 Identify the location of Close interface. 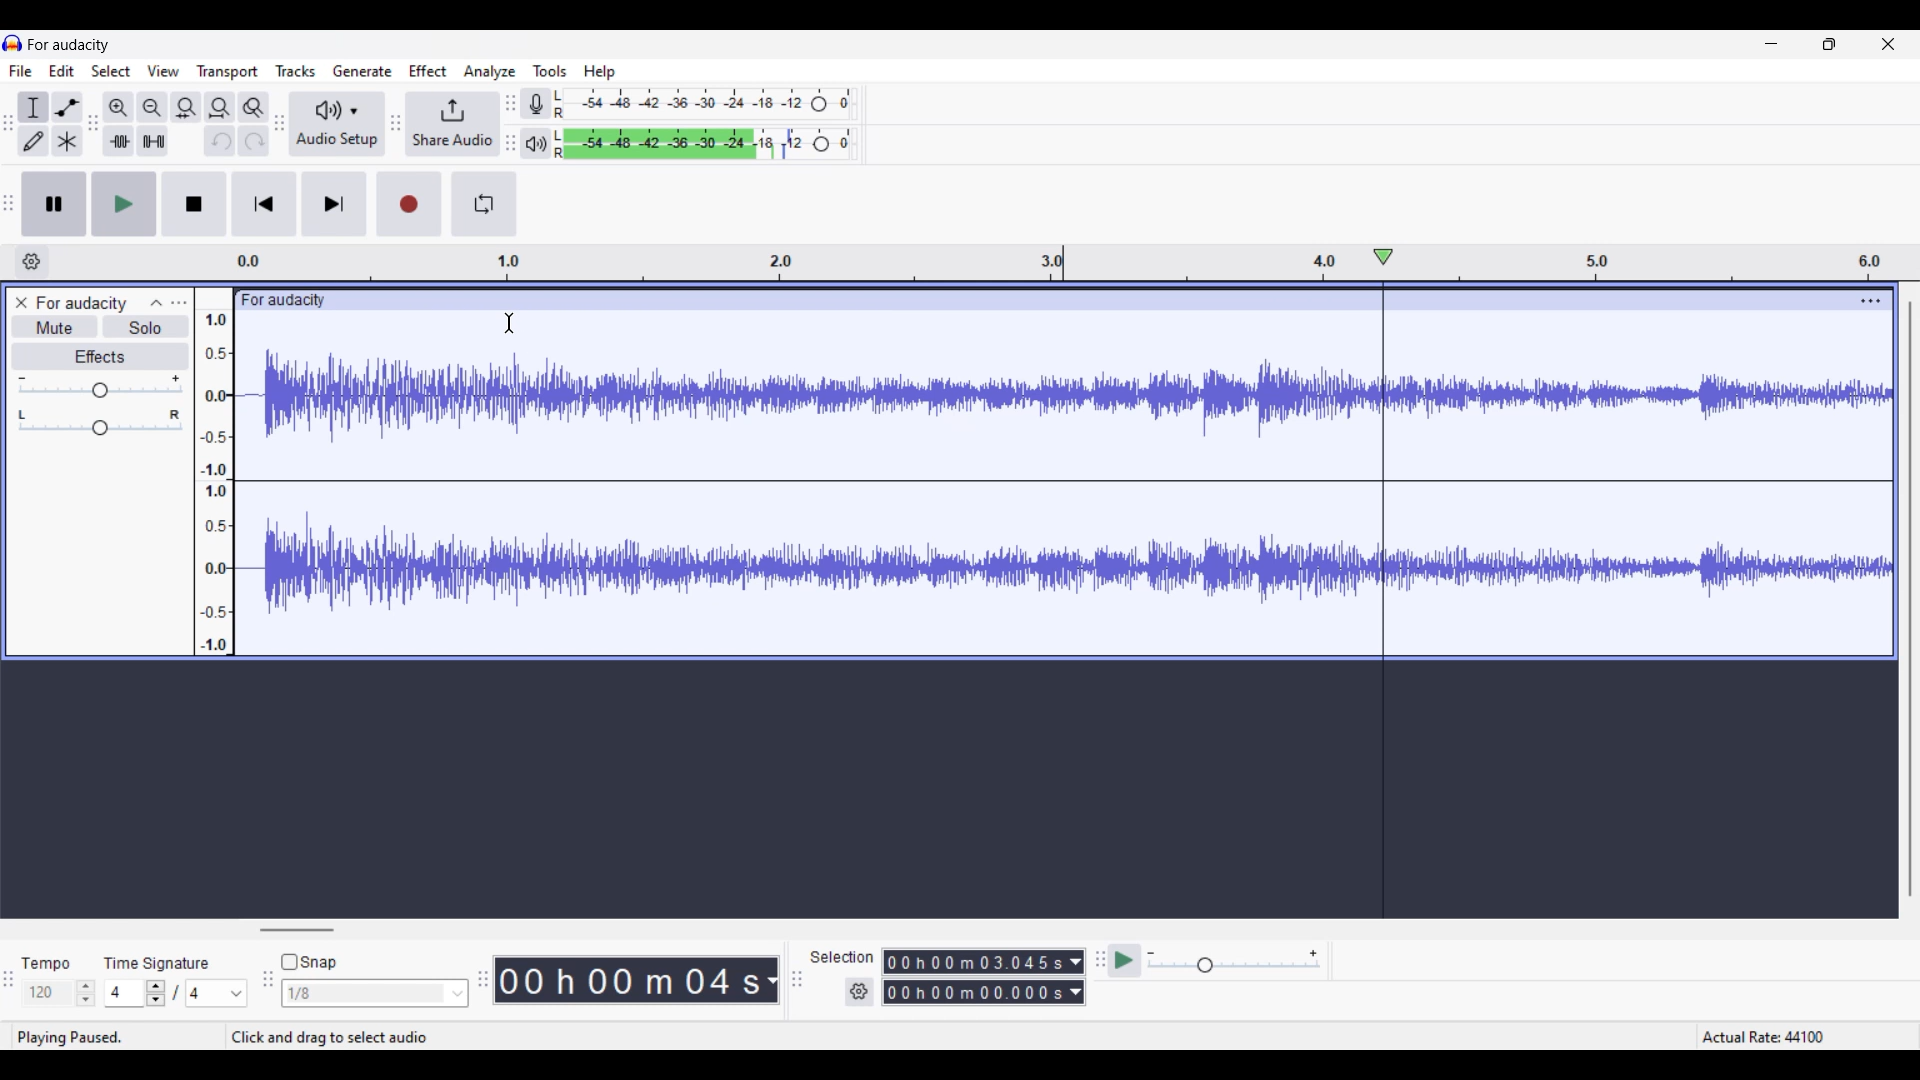
(1888, 44).